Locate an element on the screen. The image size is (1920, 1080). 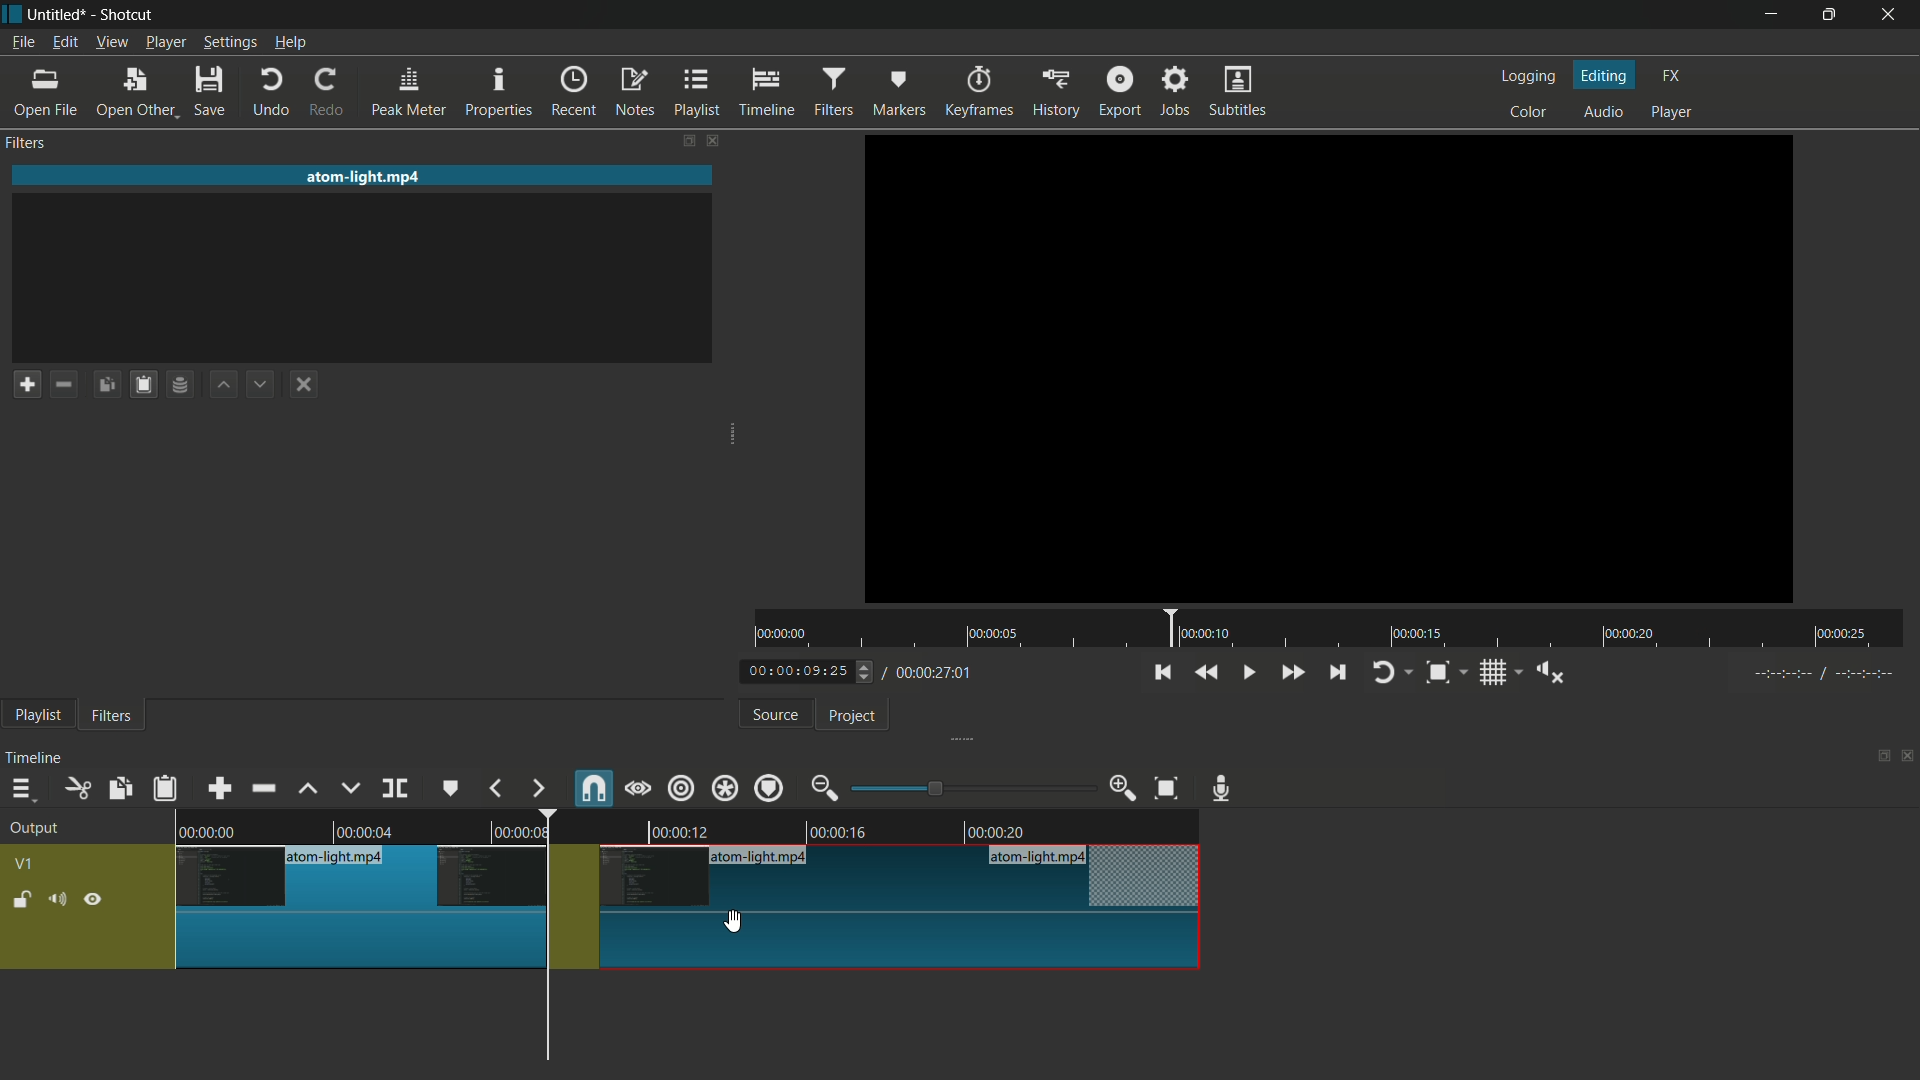
overwrite is located at coordinates (350, 788).